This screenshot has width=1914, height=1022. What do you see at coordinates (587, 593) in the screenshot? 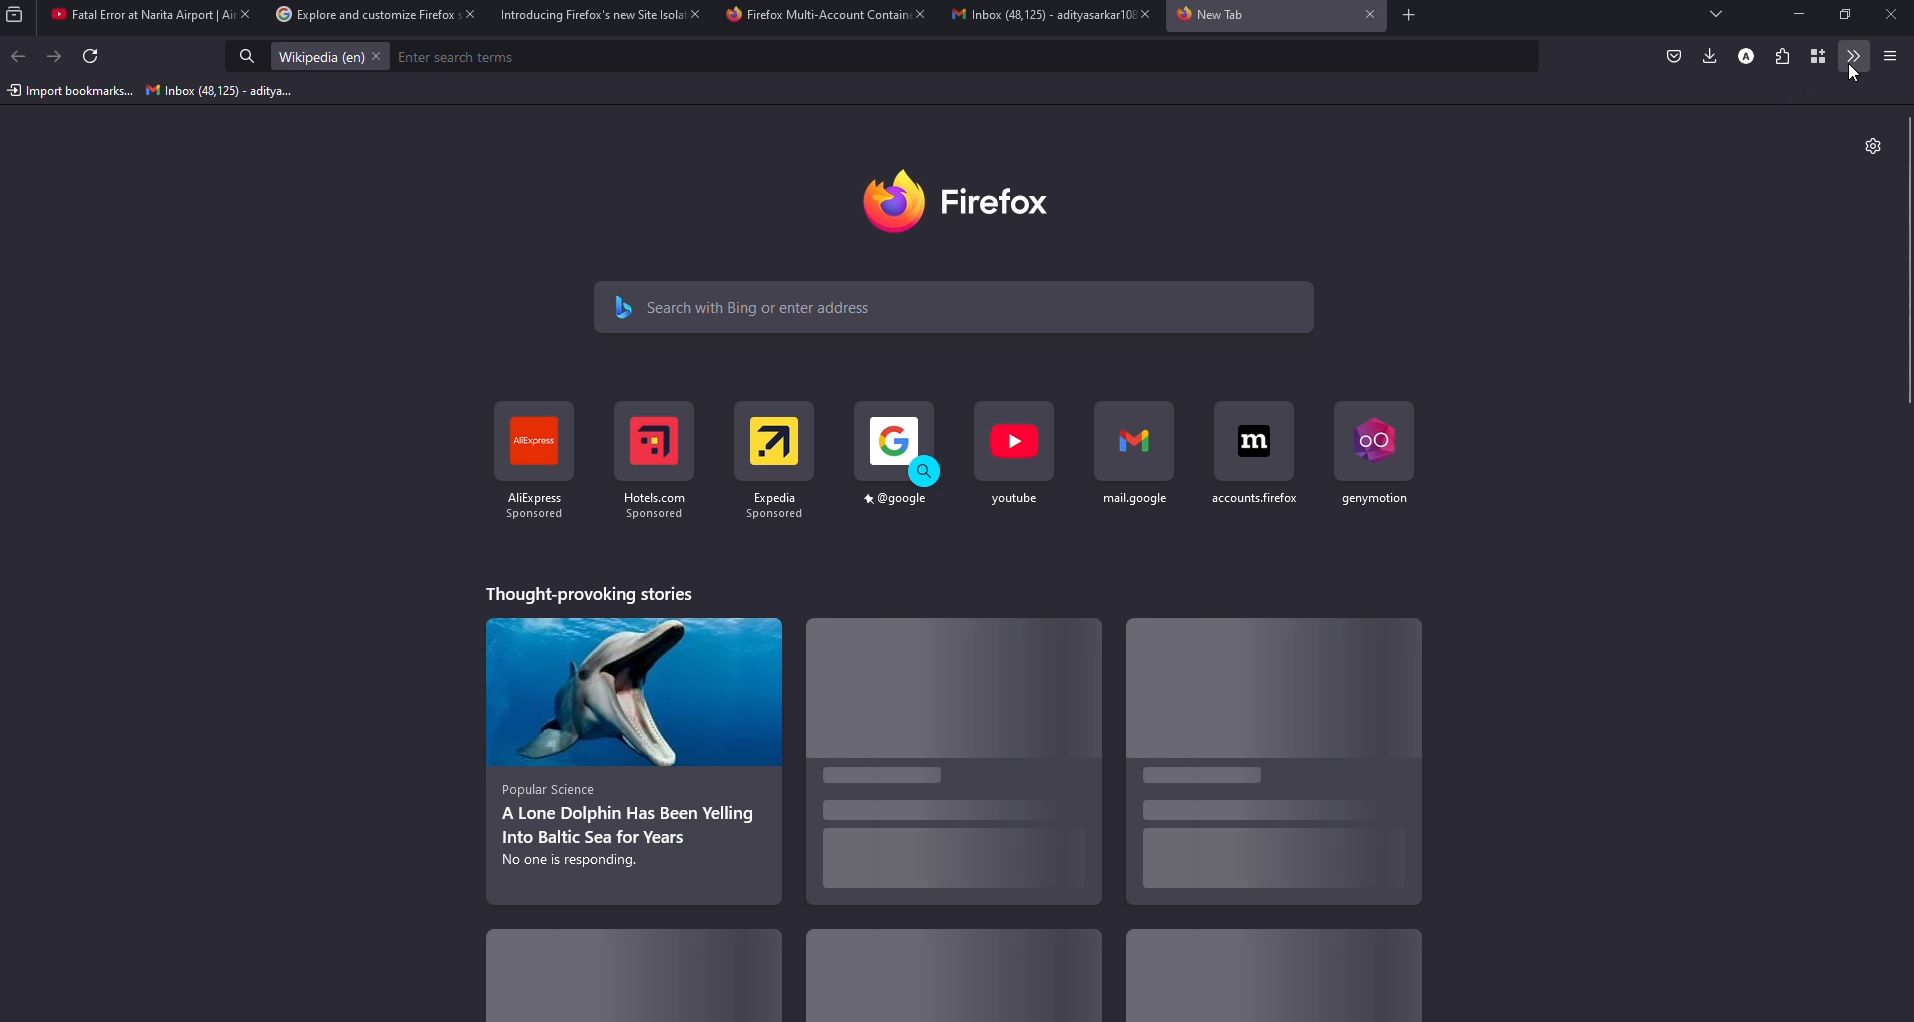
I see `stories` at bounding box center [587, 593].